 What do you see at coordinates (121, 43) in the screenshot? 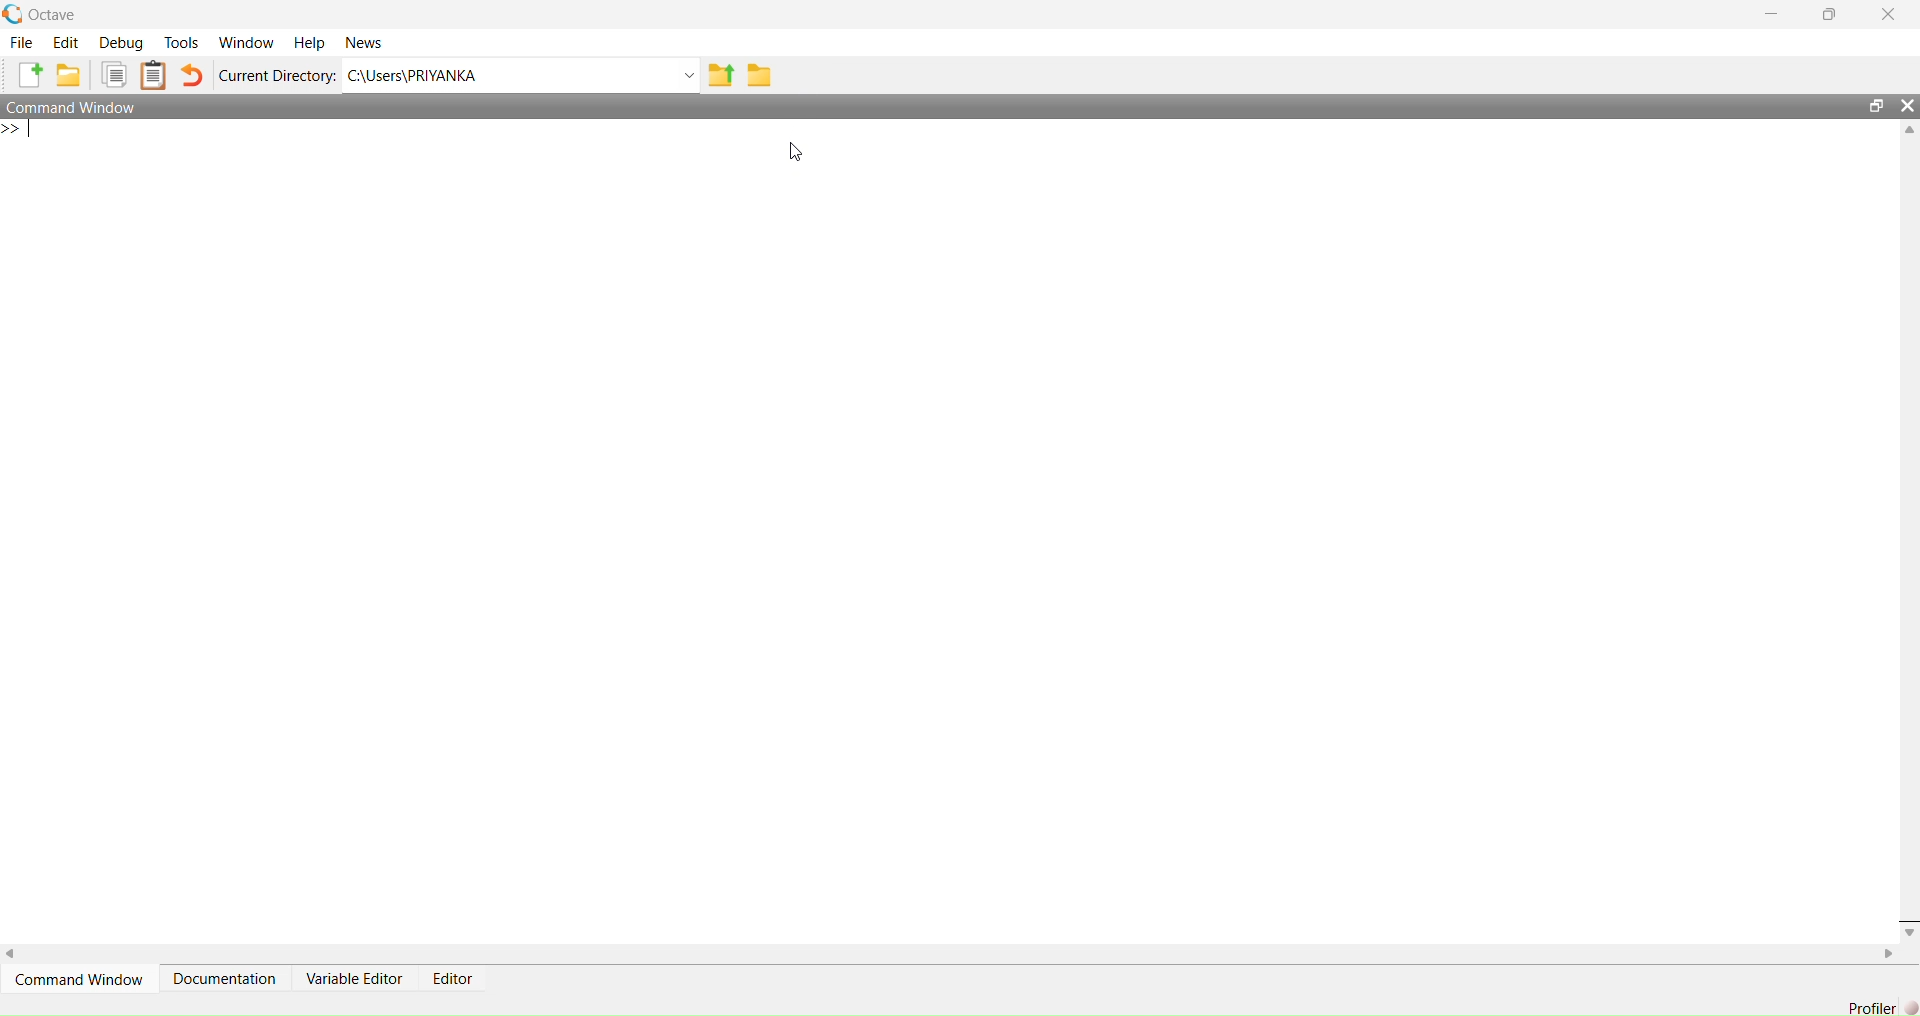
I see `Debug` at bounding box center [121, 43].